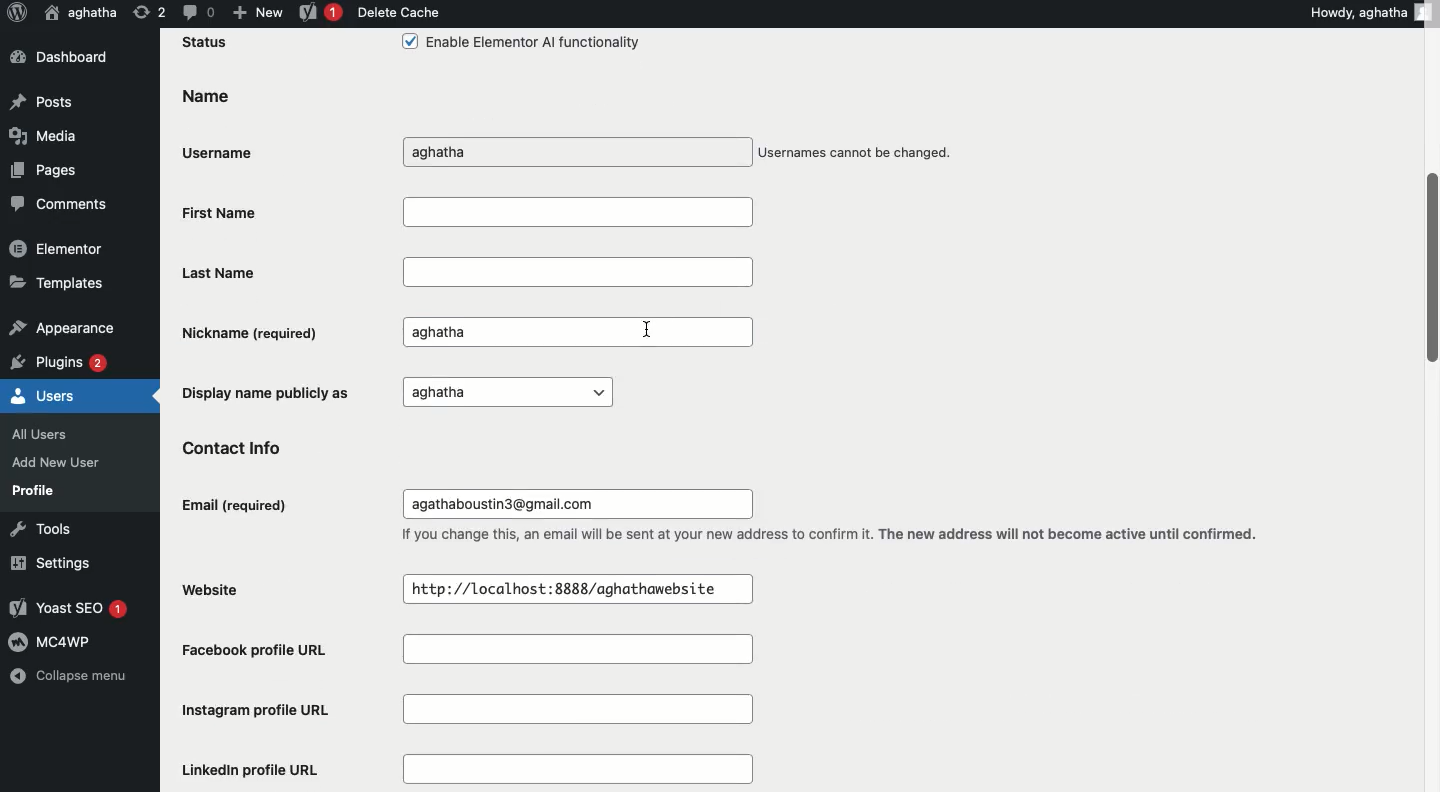  What do you see at coordinates (46, 169) in the screenshot?
I see `Pages` at bounding box center [46, 169].